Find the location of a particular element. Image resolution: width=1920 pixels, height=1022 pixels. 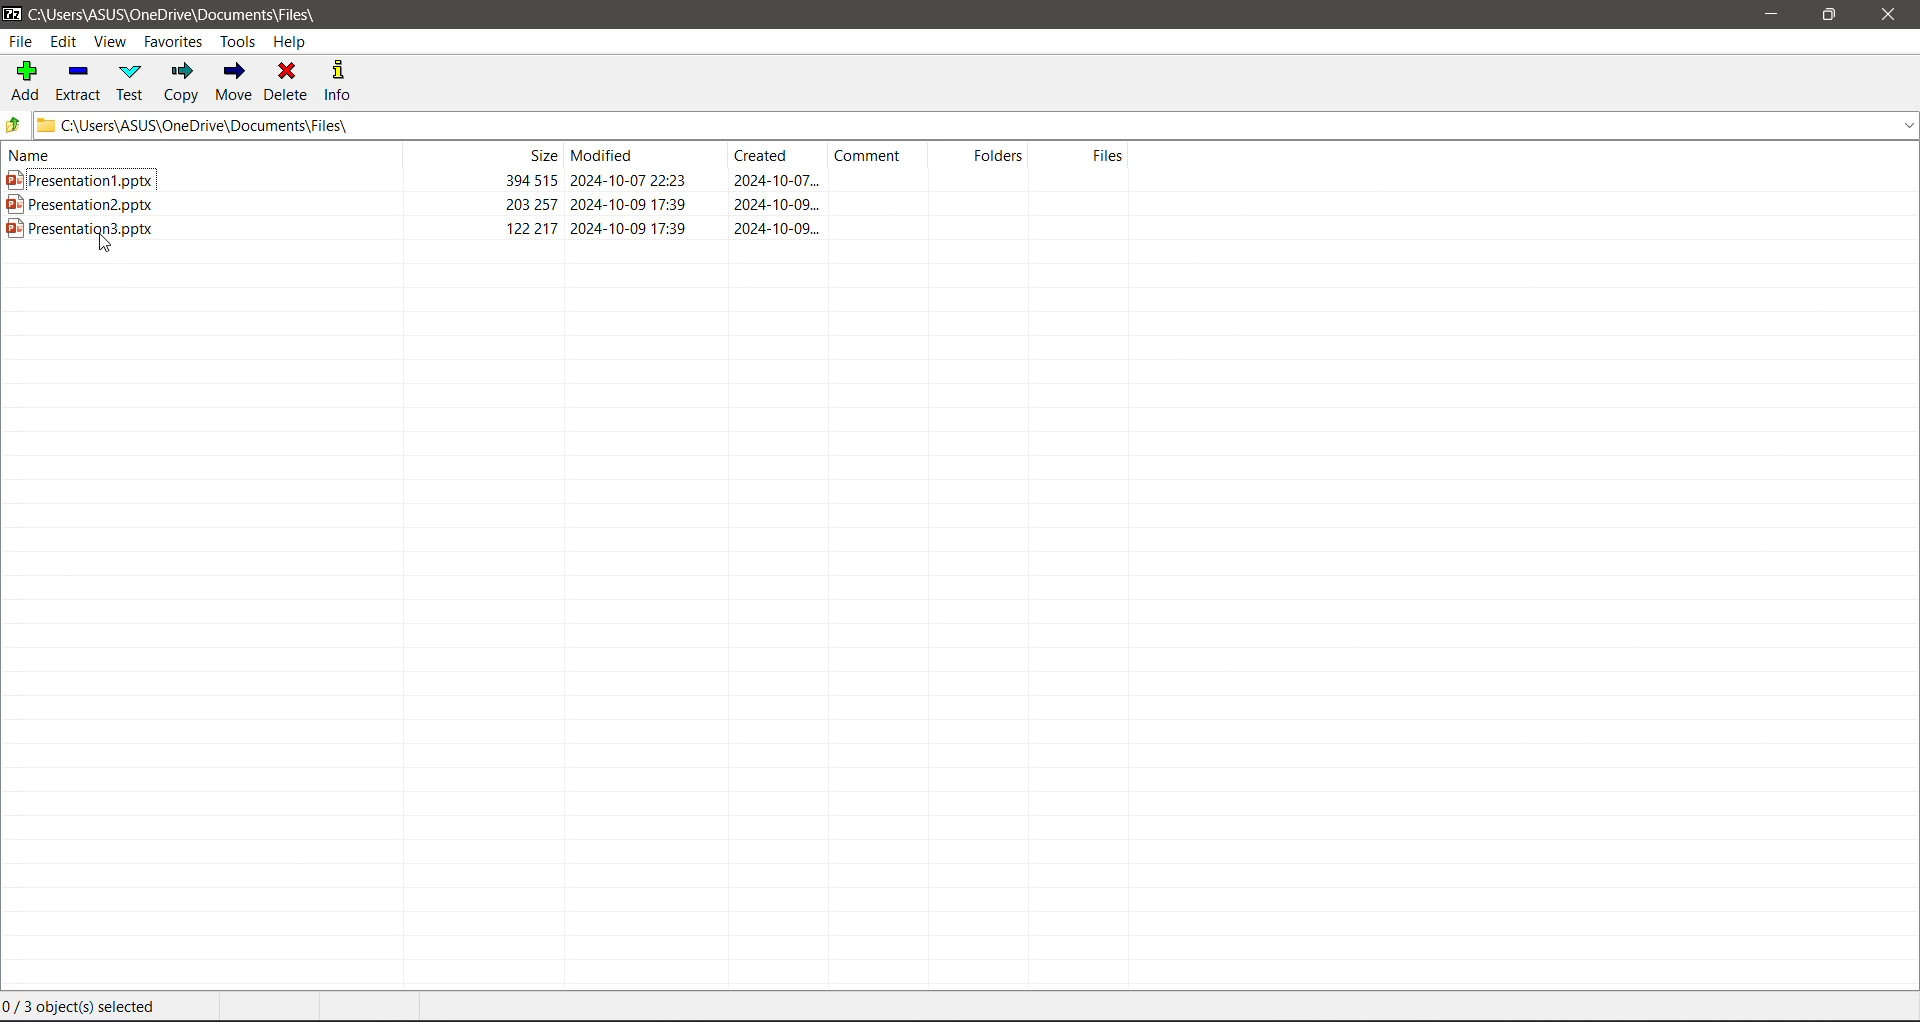

Name is located at coordinates (191, 155).